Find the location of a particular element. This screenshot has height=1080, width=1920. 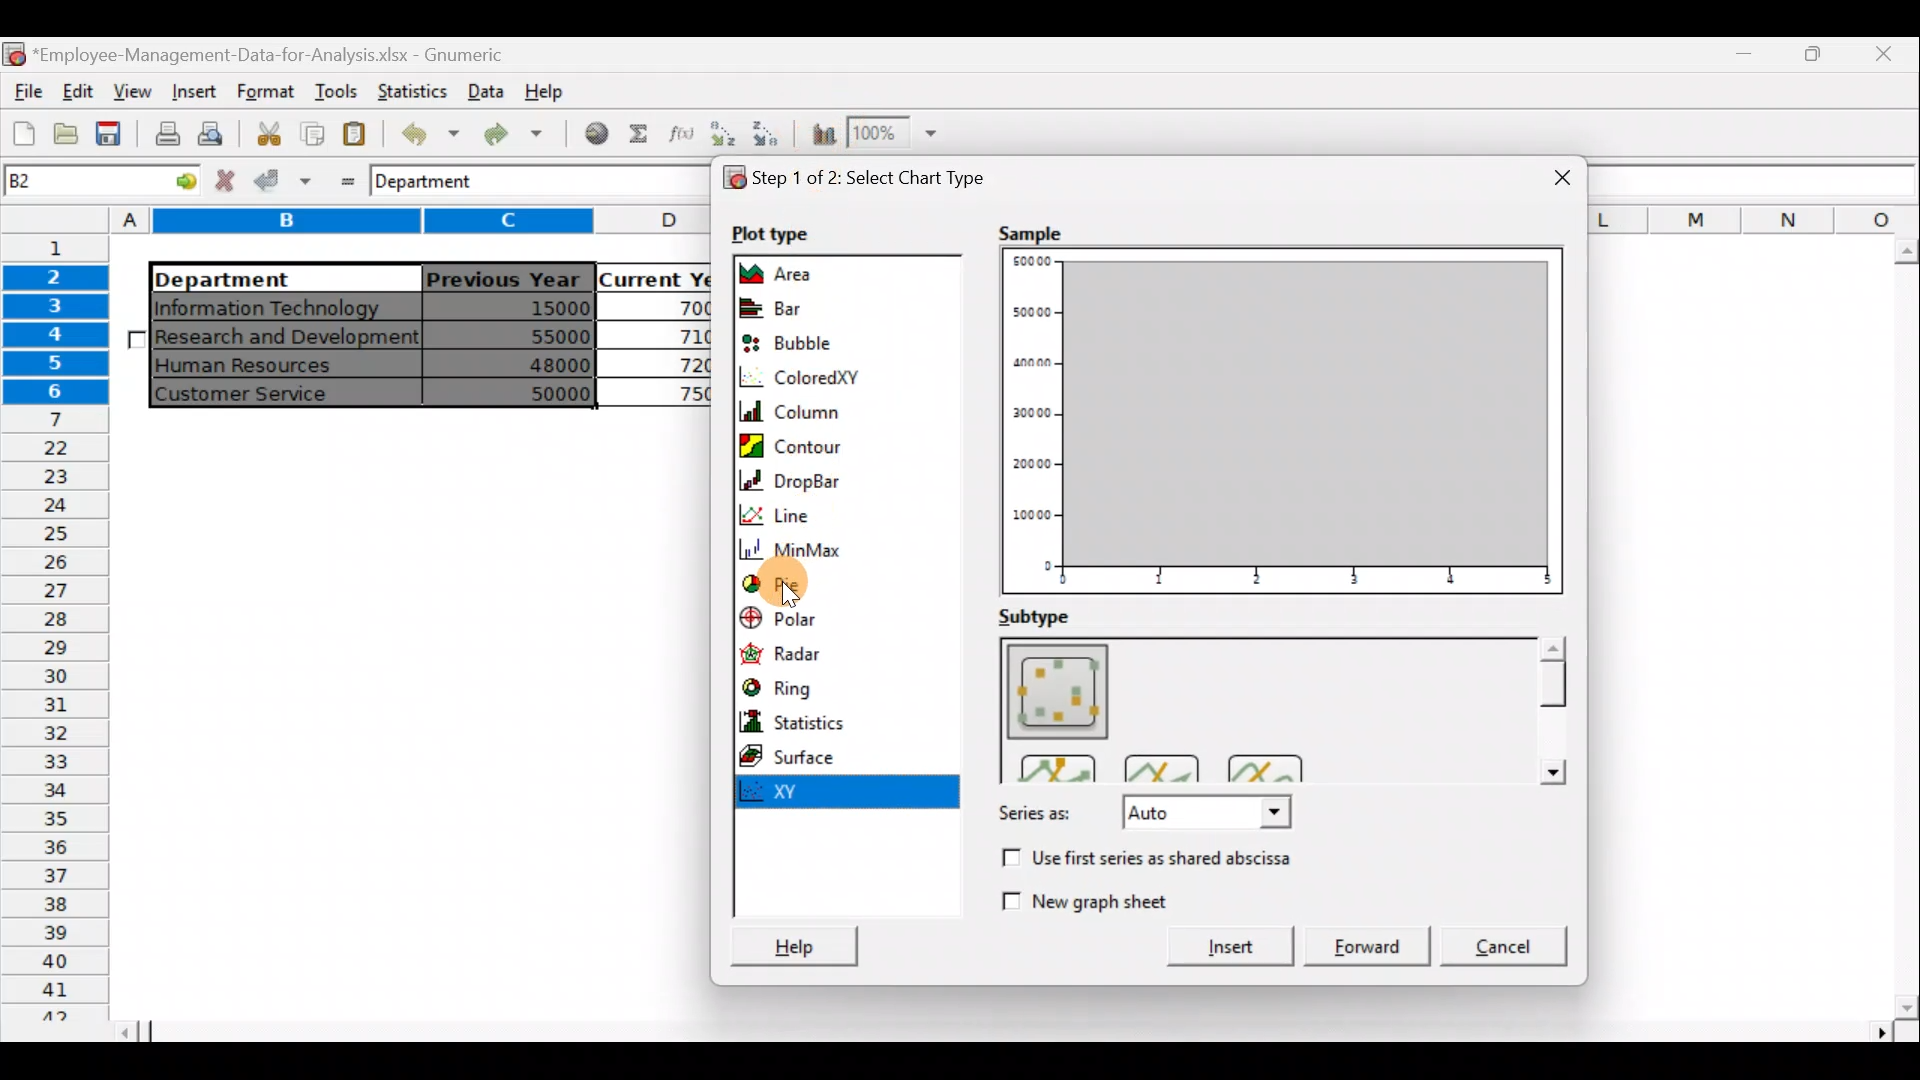

Cursor on pie chart is located at coordinates (817, 582).